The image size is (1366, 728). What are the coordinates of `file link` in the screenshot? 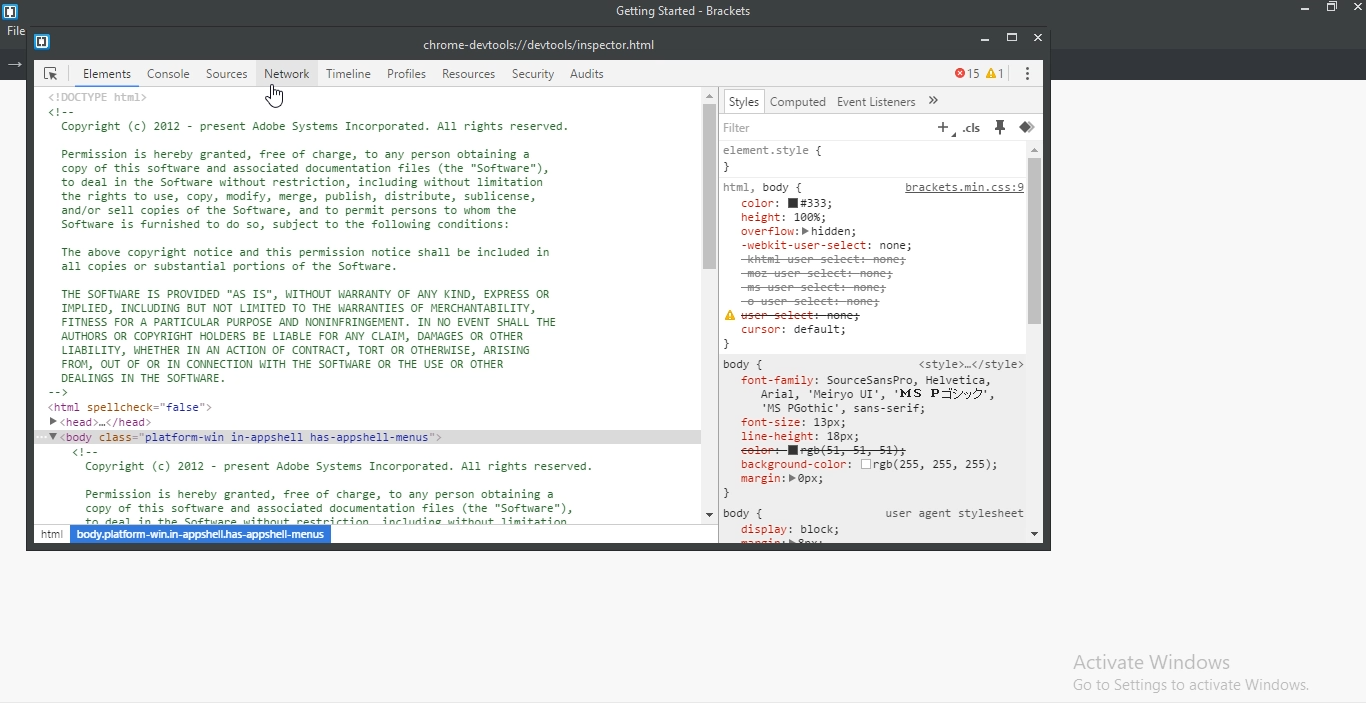 It's located at (538, 44).